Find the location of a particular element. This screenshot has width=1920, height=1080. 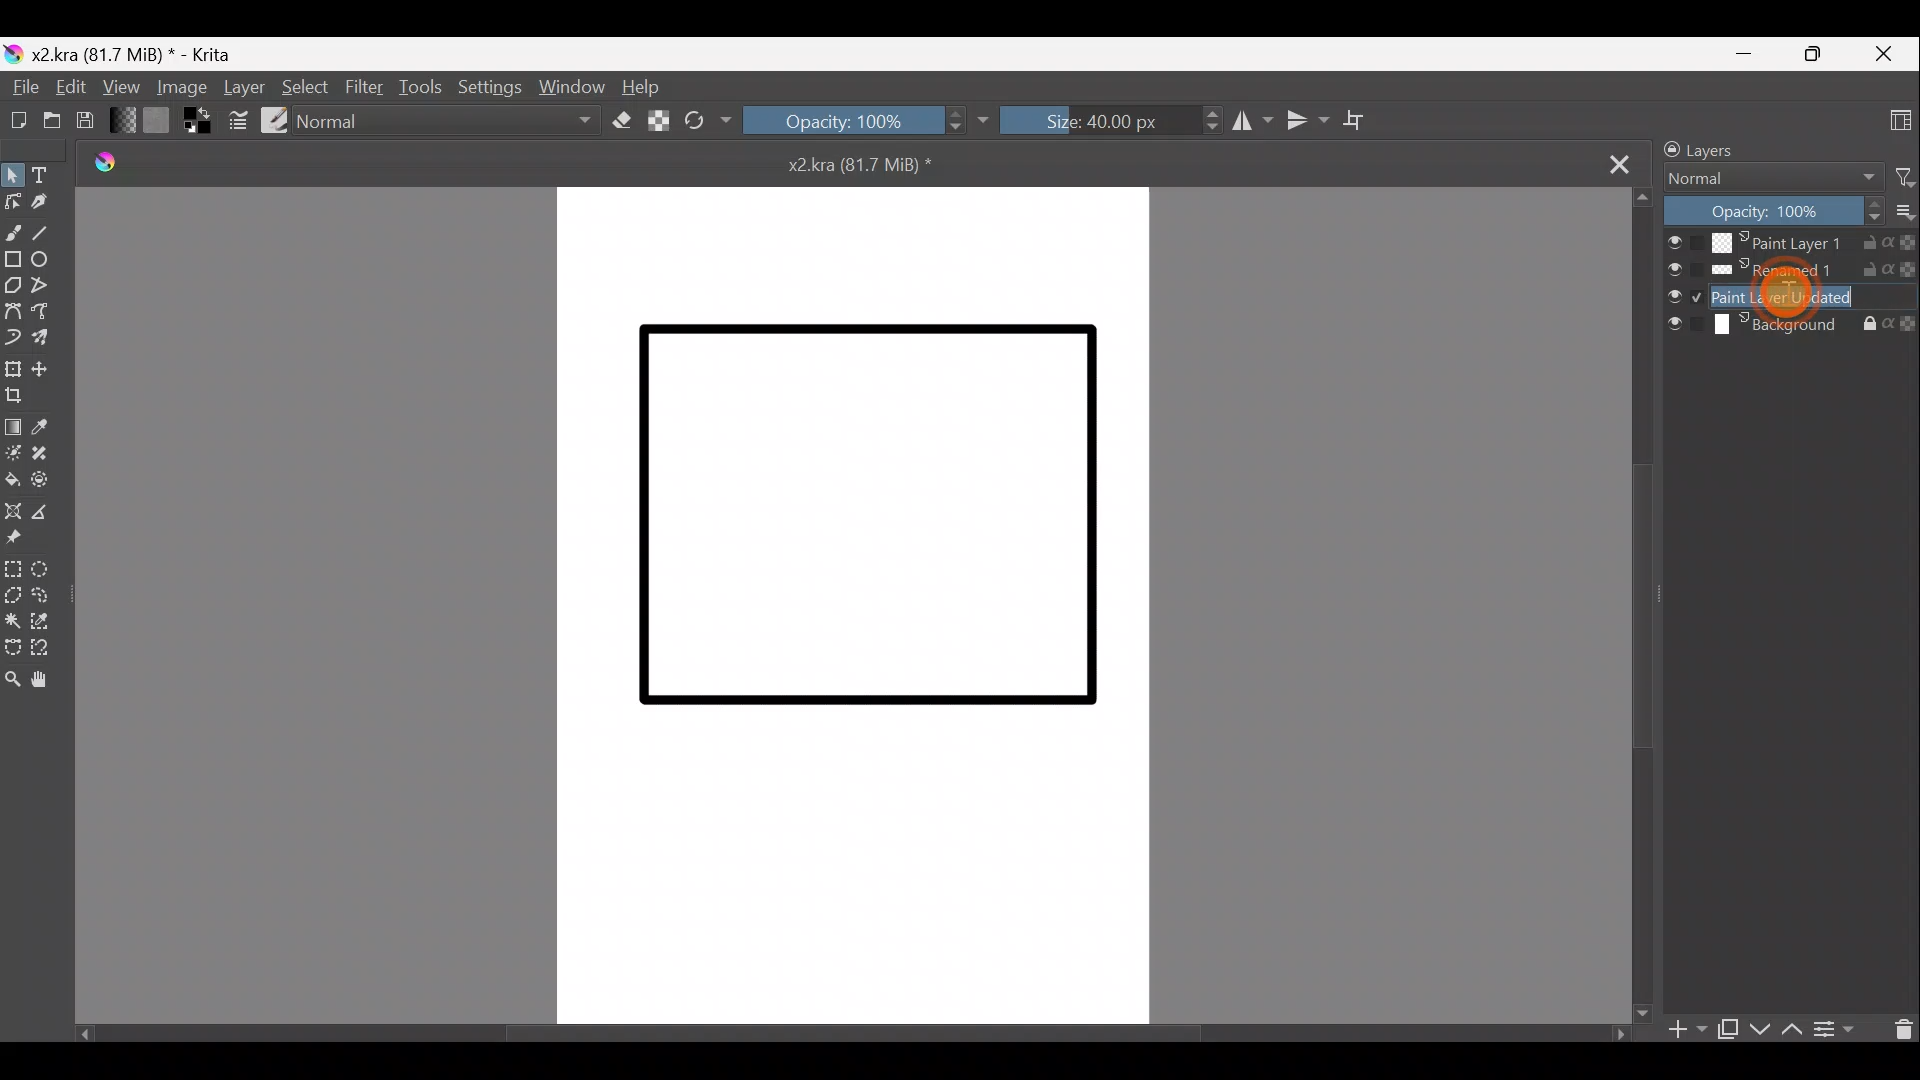

Layers is located at coordinates (1733, 150).